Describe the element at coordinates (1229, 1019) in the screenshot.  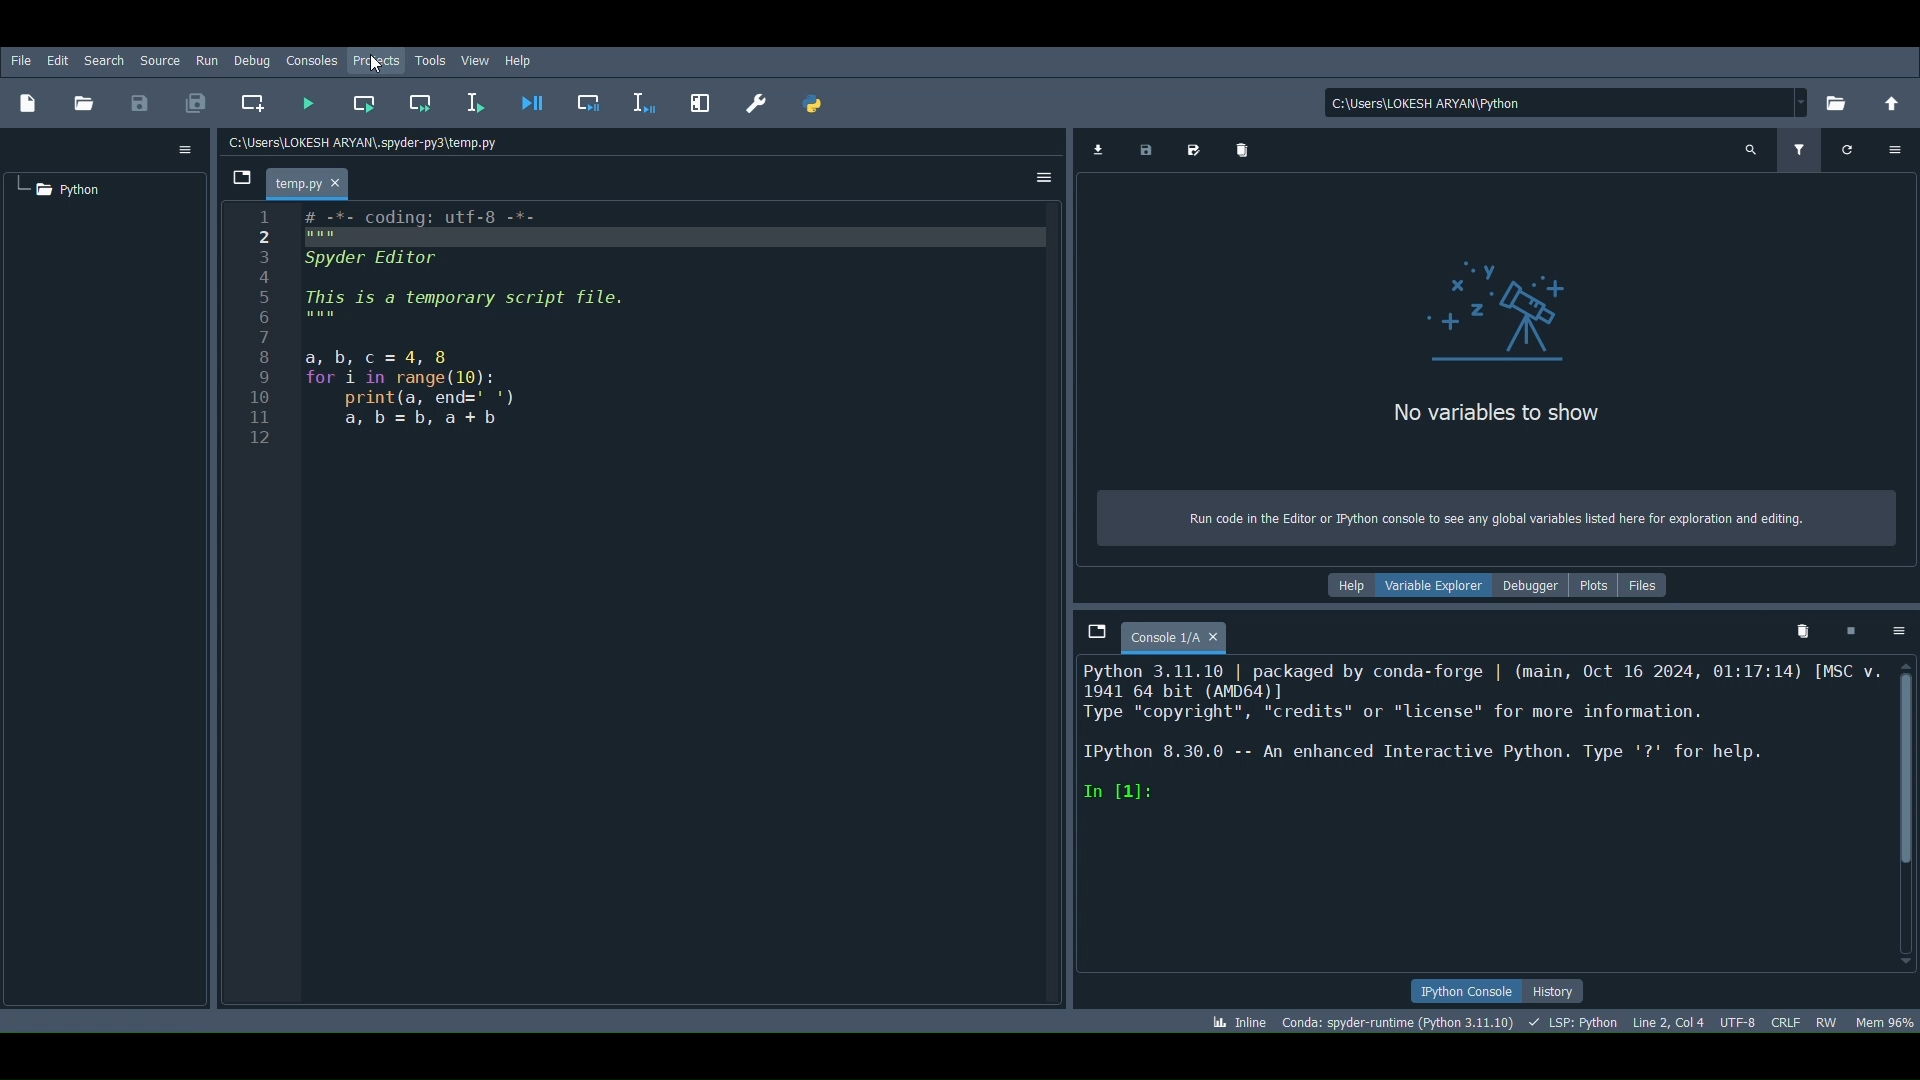
I see `Click to toggle between inline and interactive Matplotlib plotting` at that location.